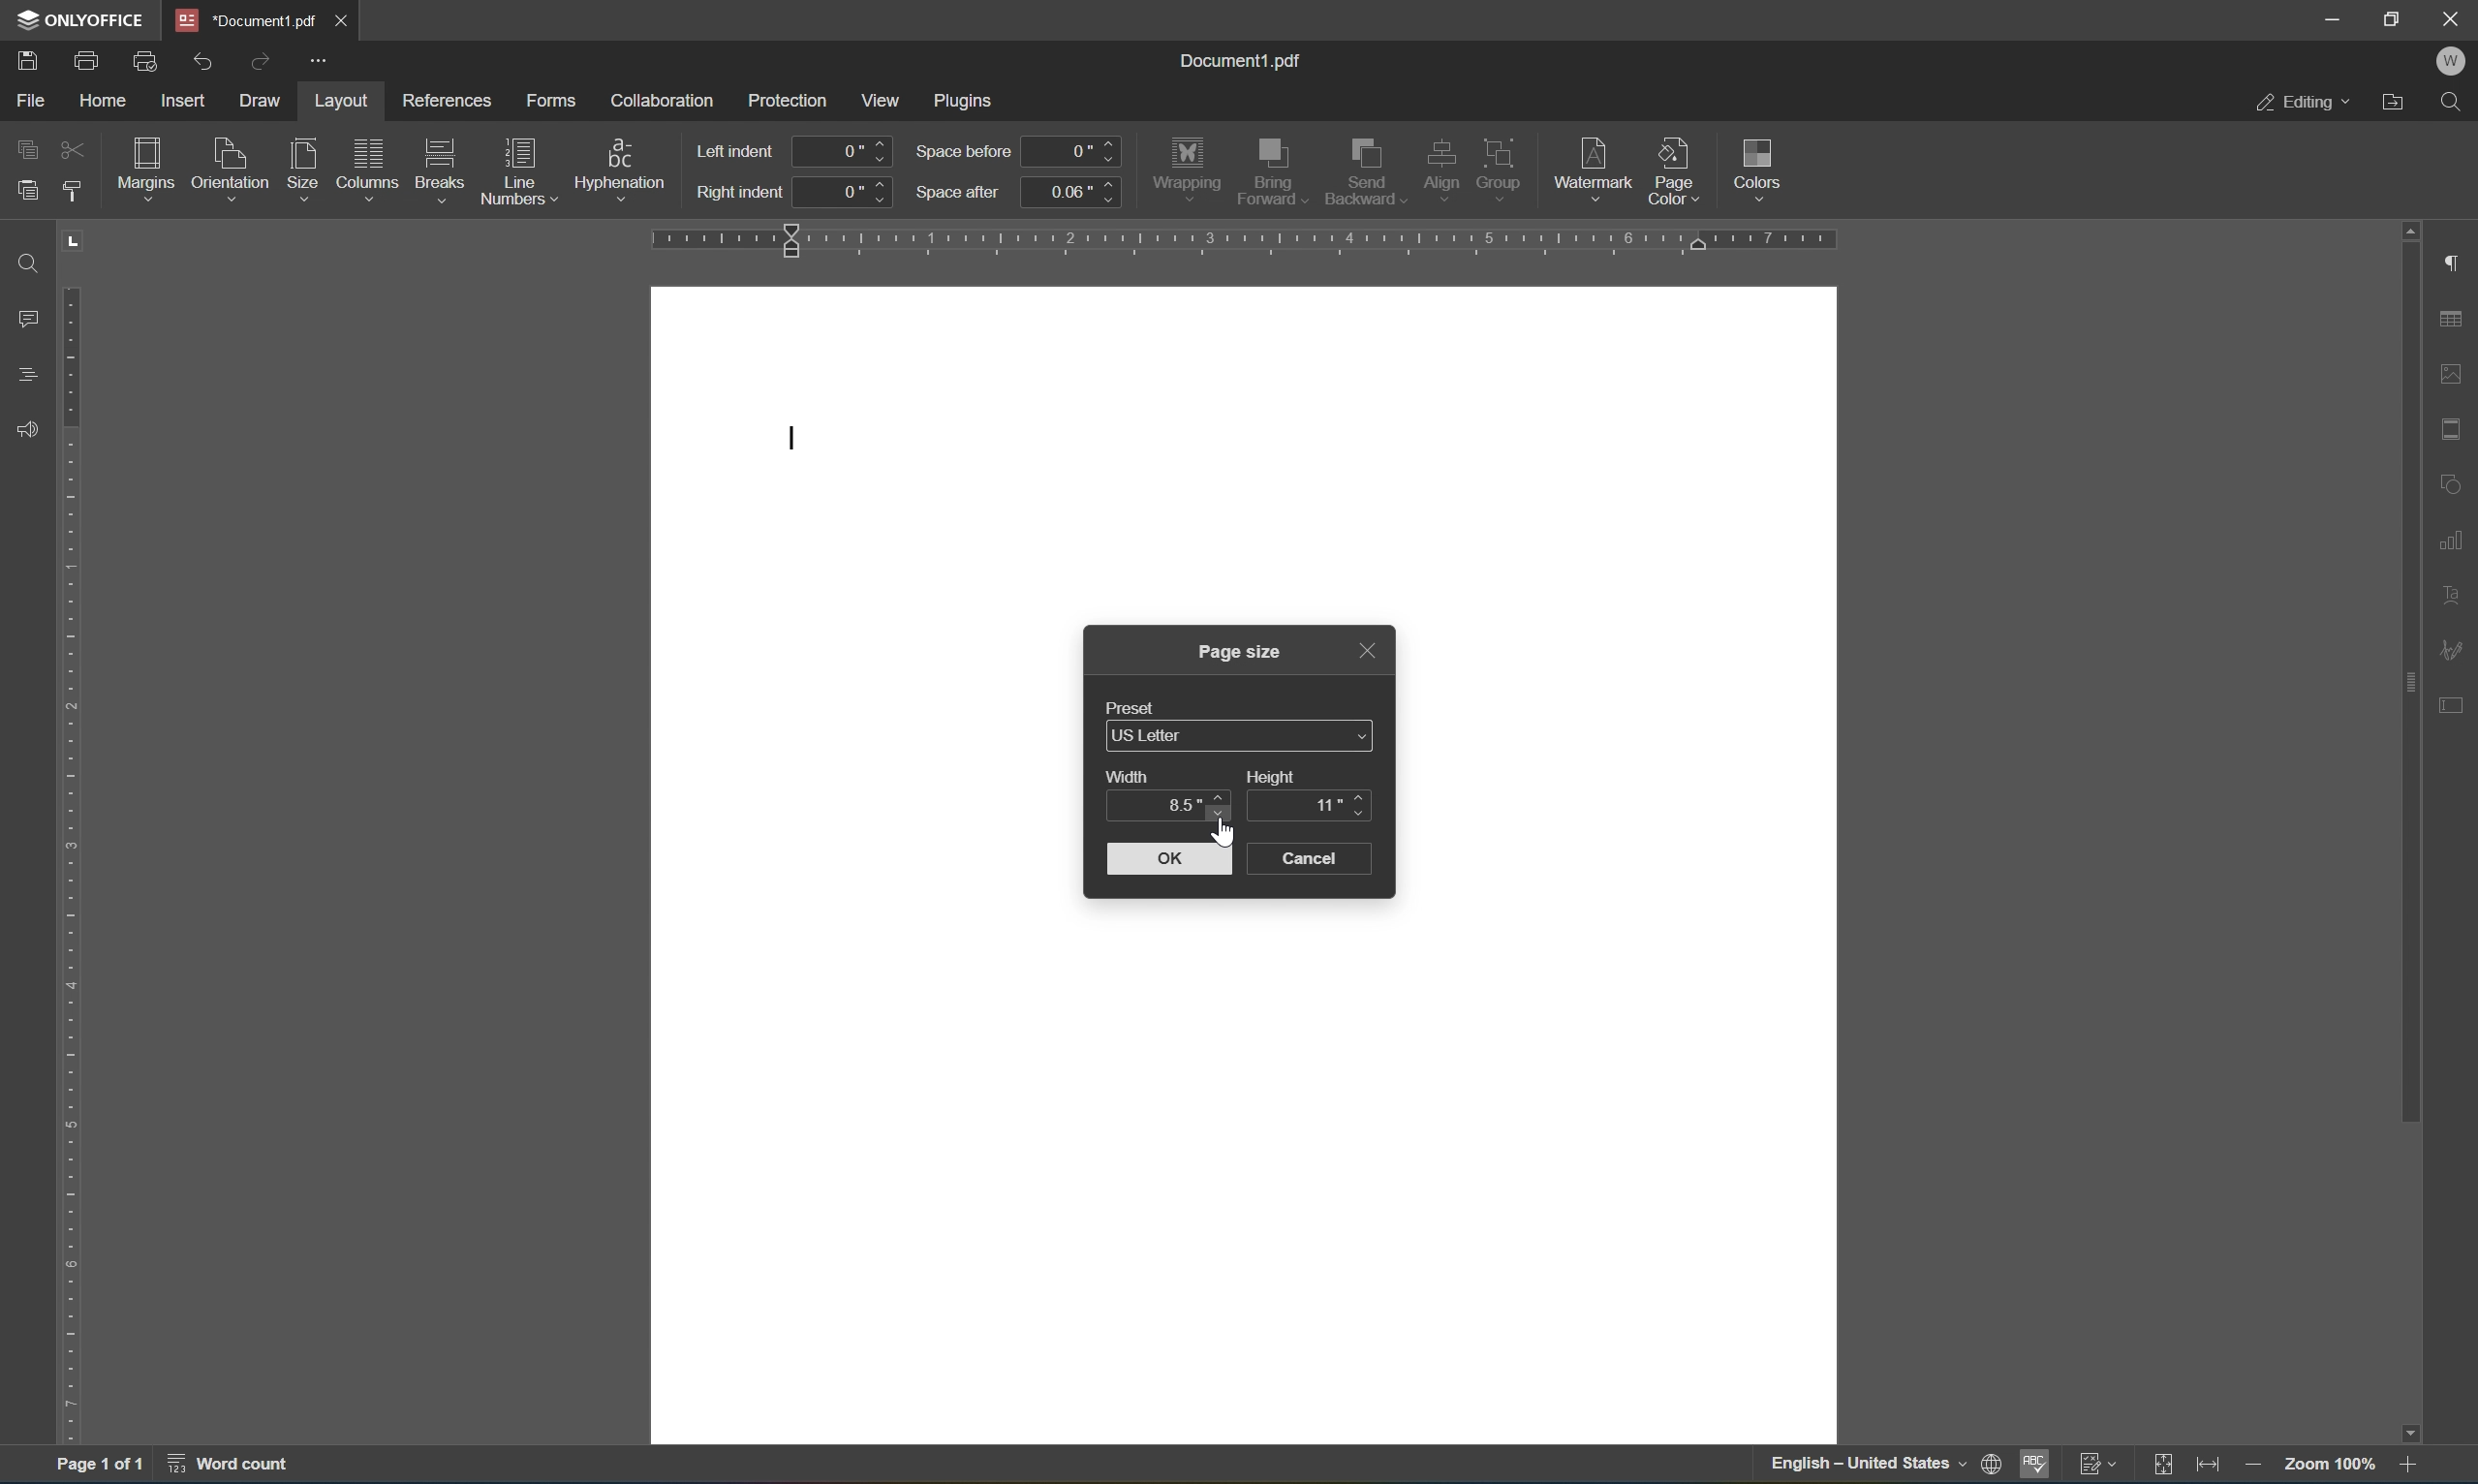 The height and width of the screenshot is (1484, 2478). I want to click on zoom out, so click(2252, 1466).